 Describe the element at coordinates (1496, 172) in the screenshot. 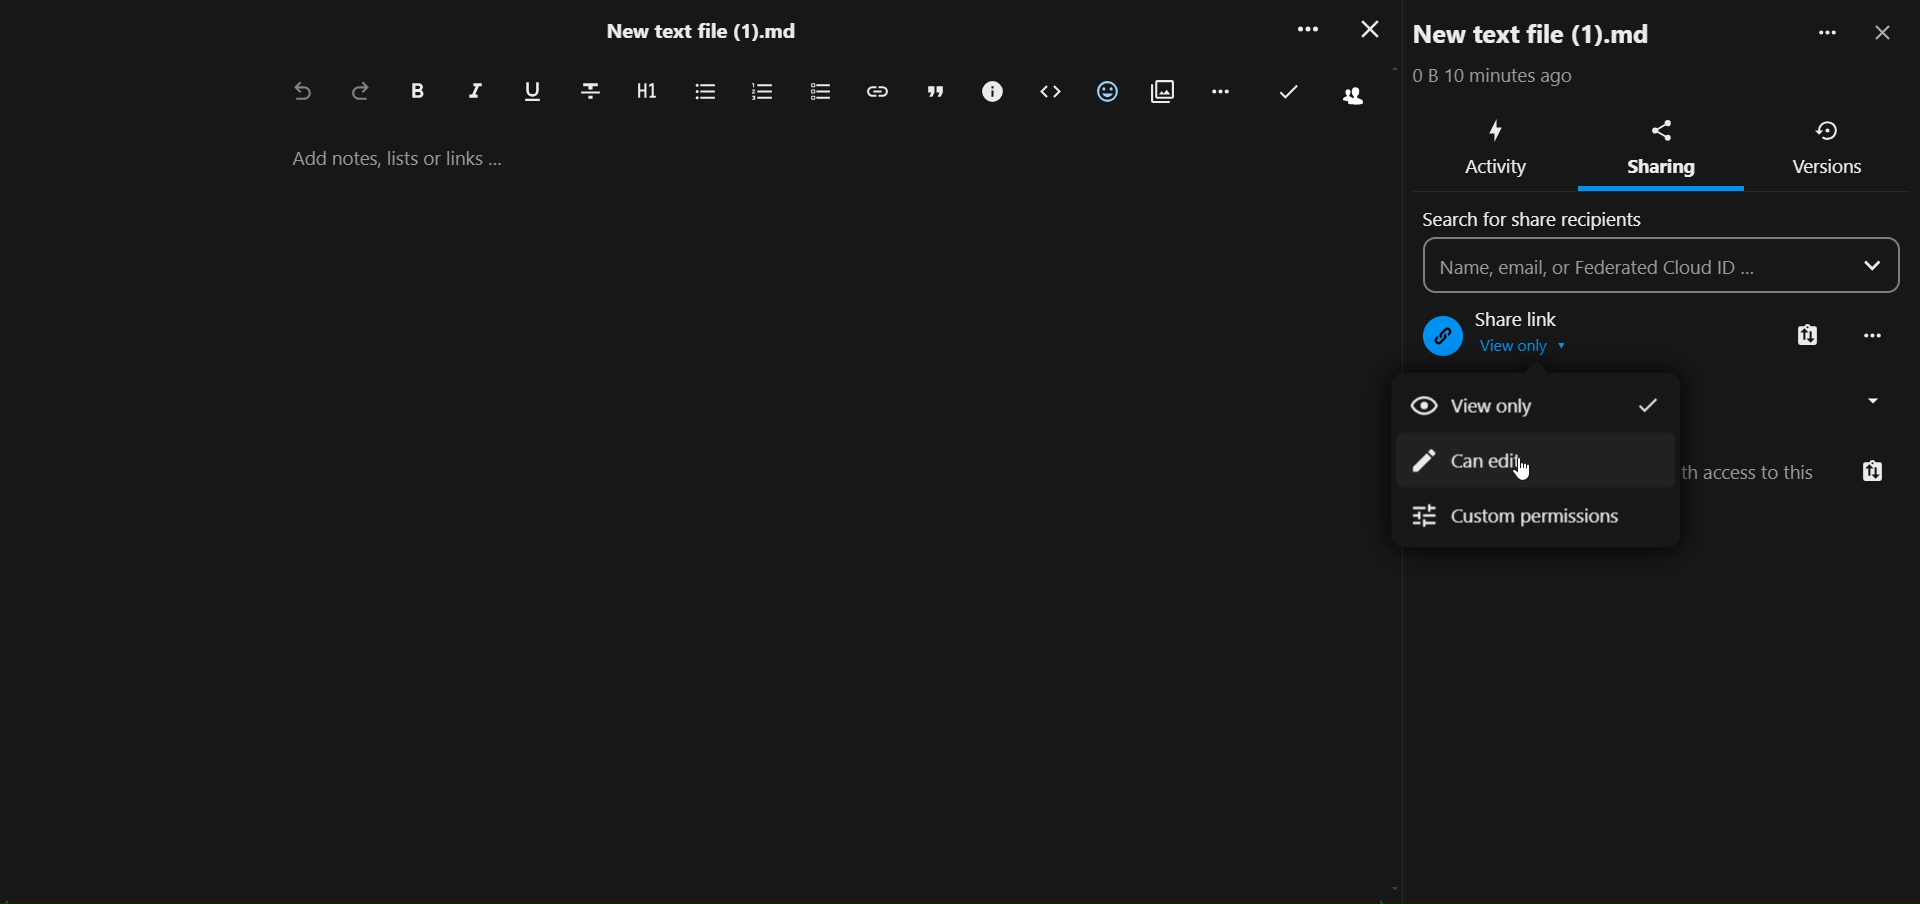

I see `activity` at that location.